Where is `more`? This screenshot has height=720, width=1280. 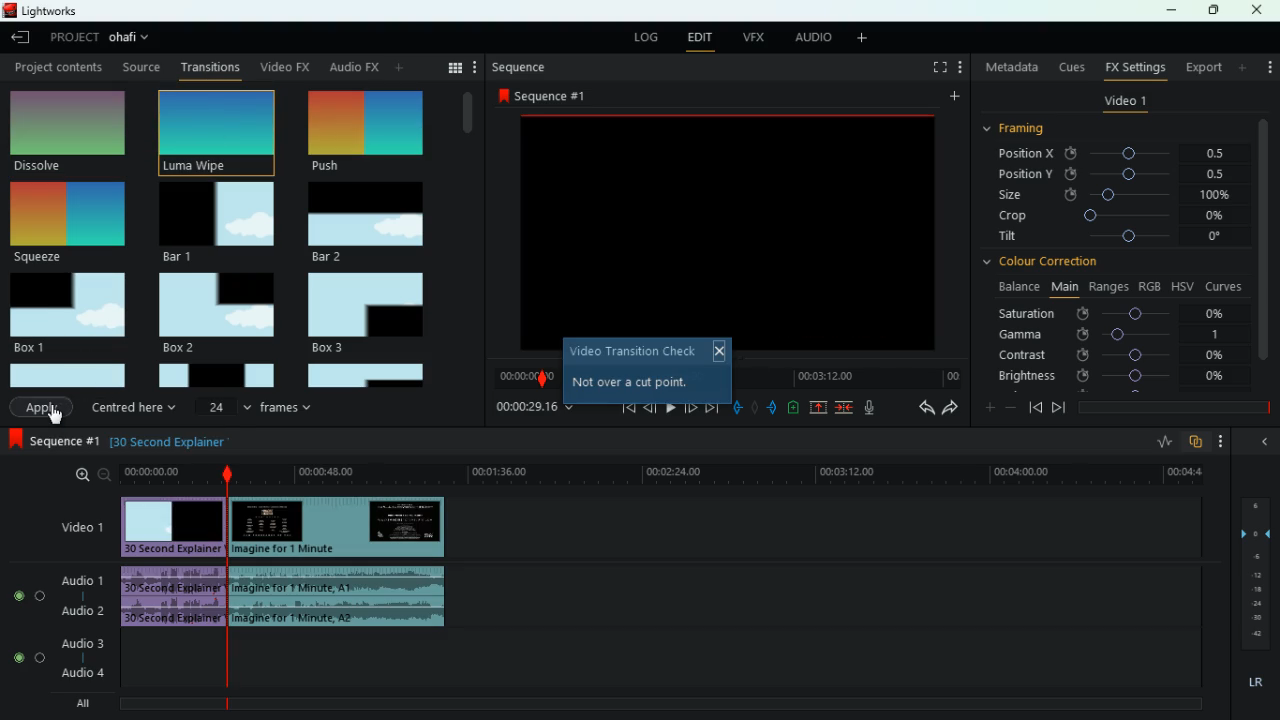
more is located at coordinates (952, 99).